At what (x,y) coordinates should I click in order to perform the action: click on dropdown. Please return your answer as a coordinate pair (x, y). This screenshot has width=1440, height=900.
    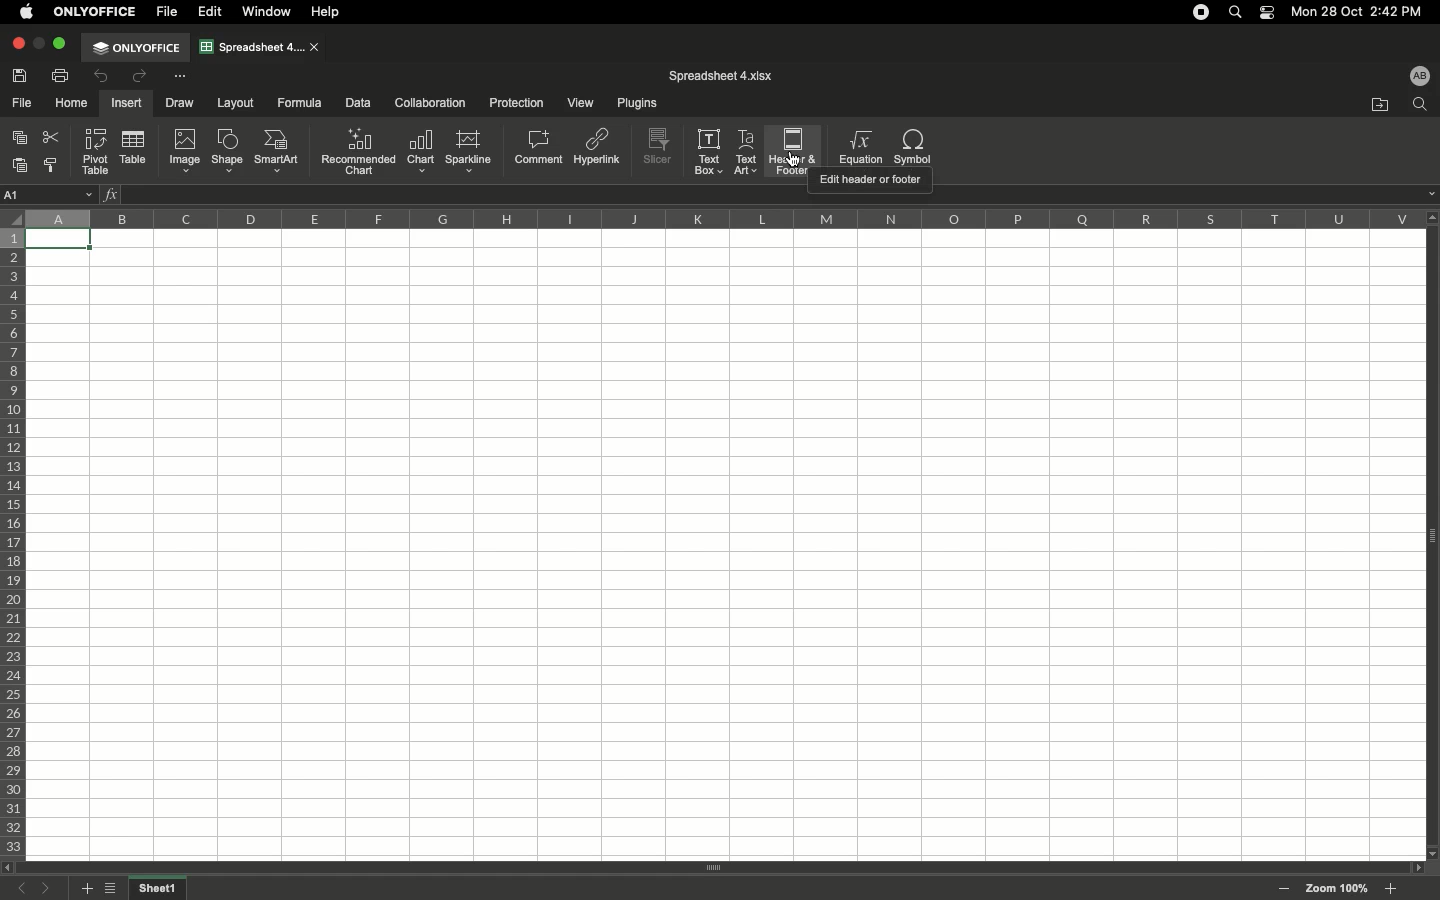
    Looking at the image, I should click on (1431, 194).